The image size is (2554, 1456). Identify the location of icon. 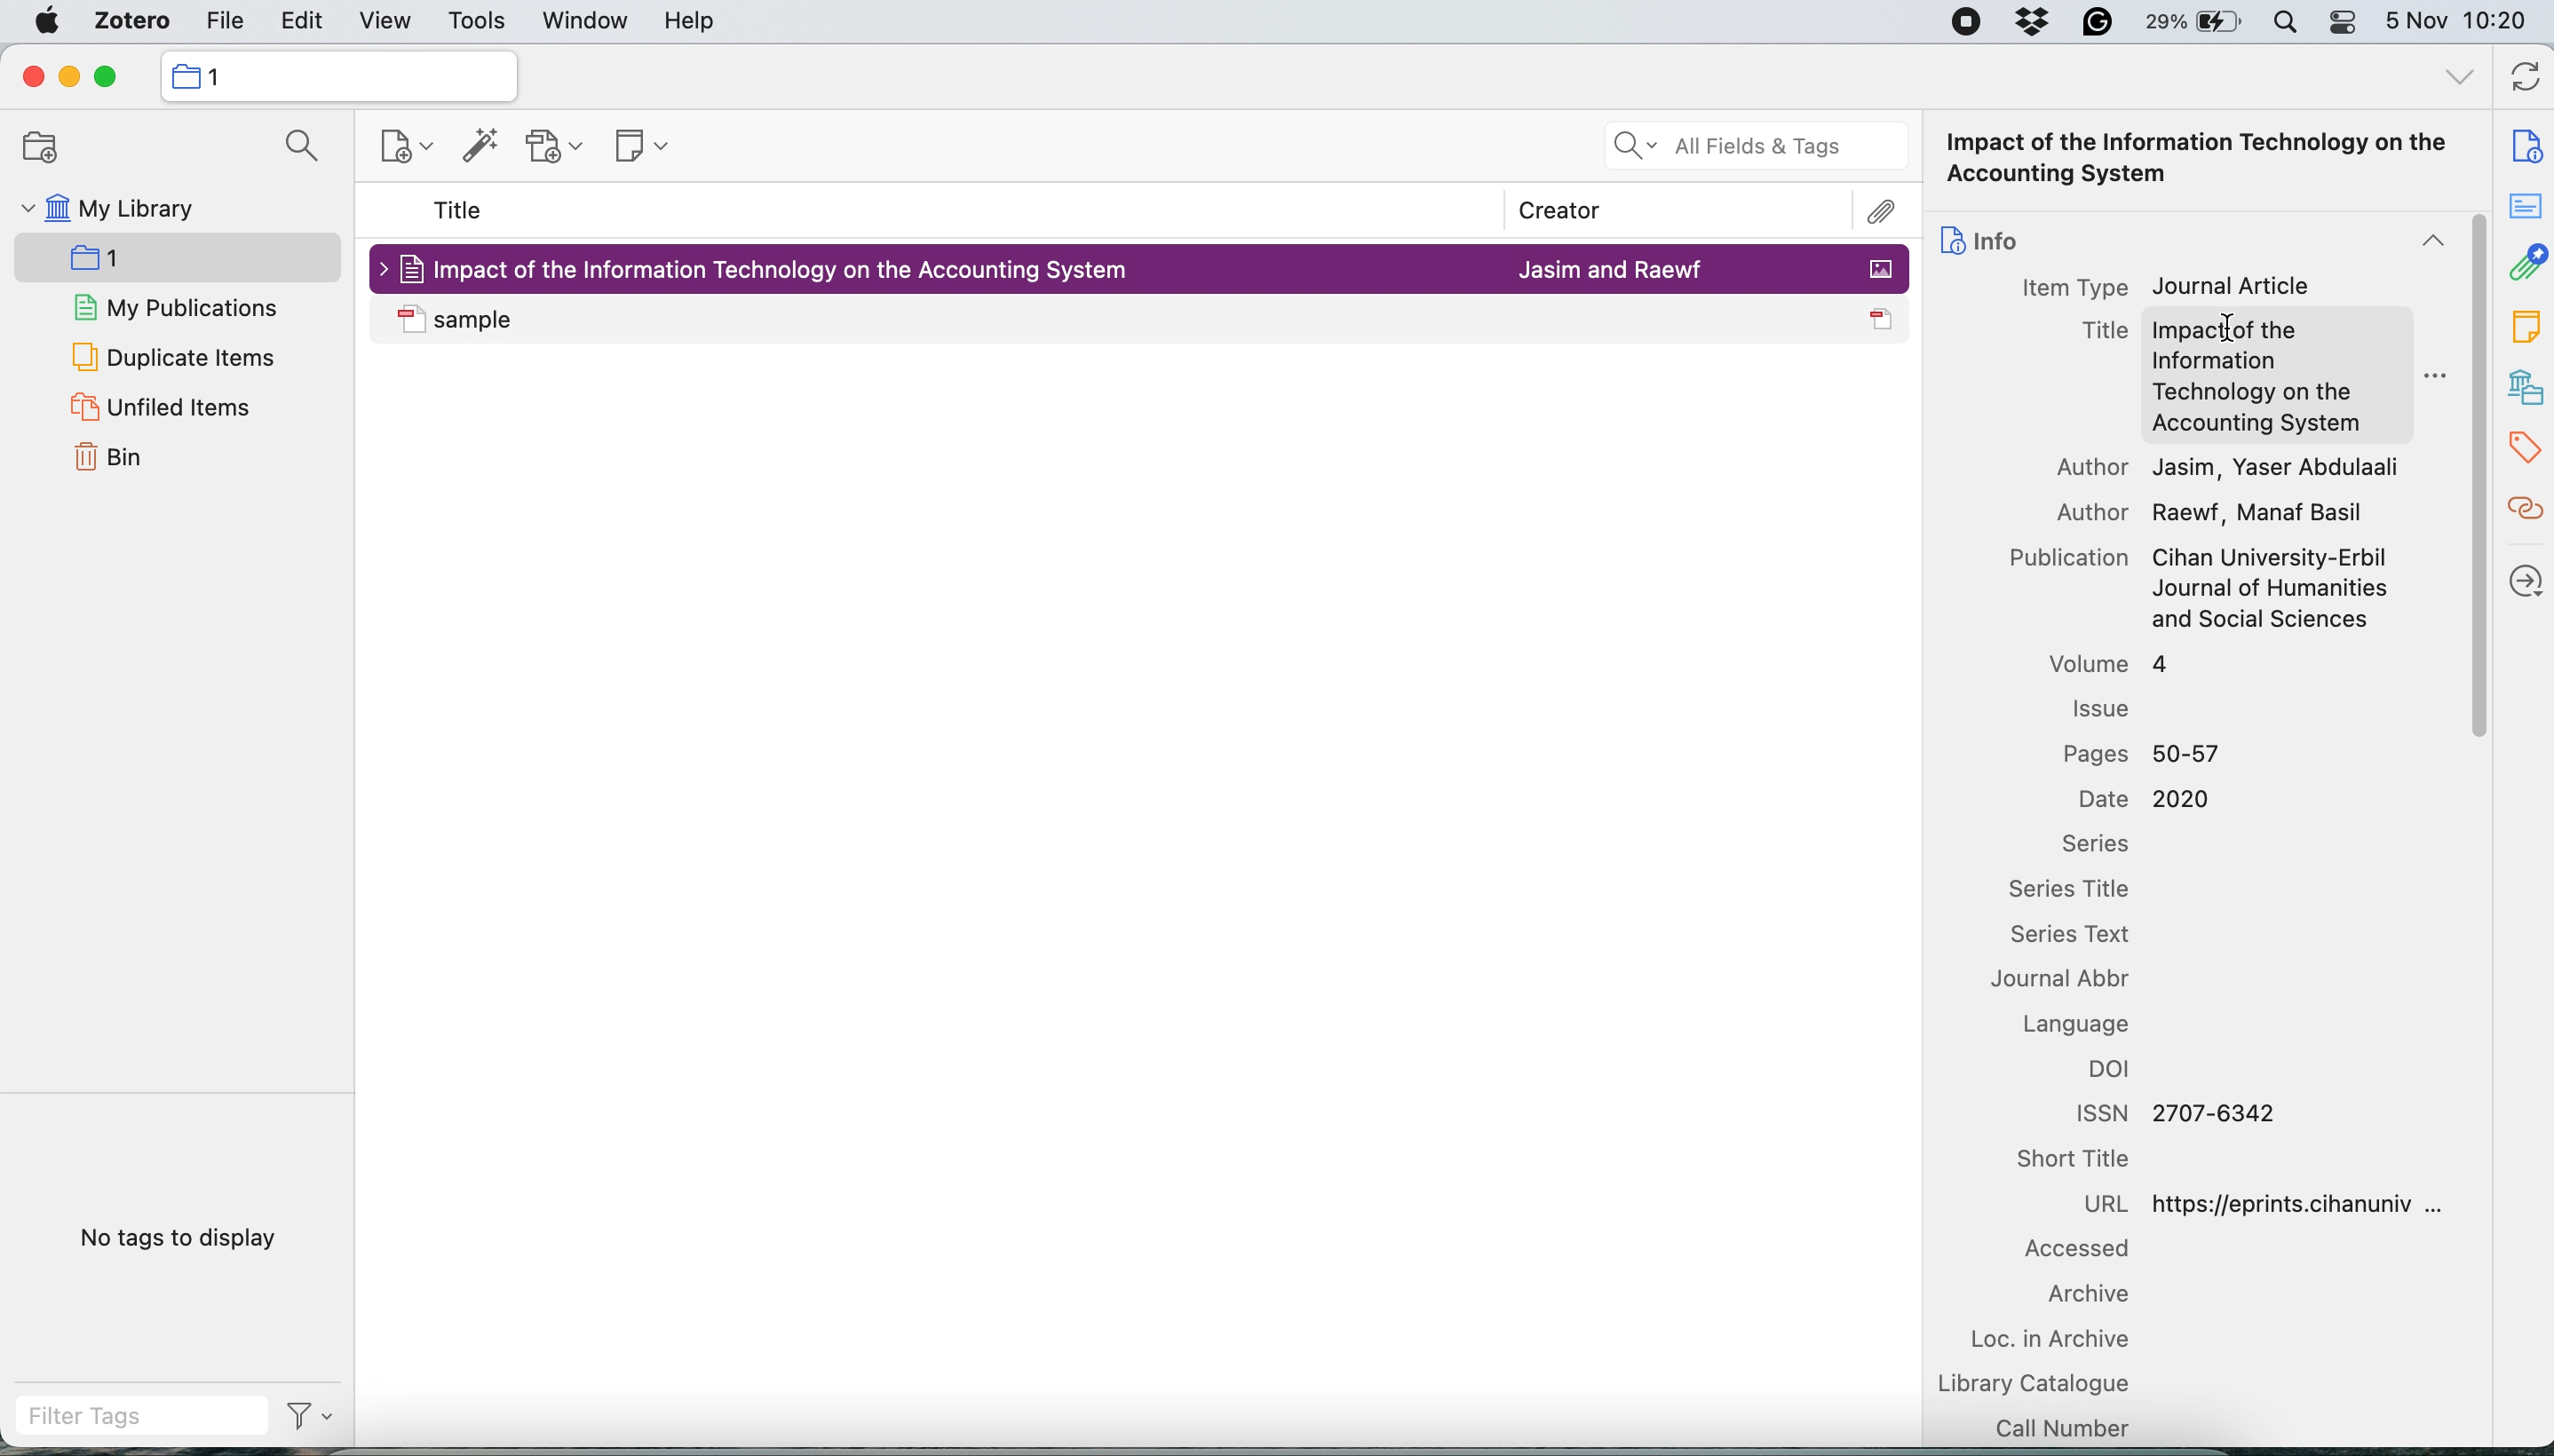
(184, 76).